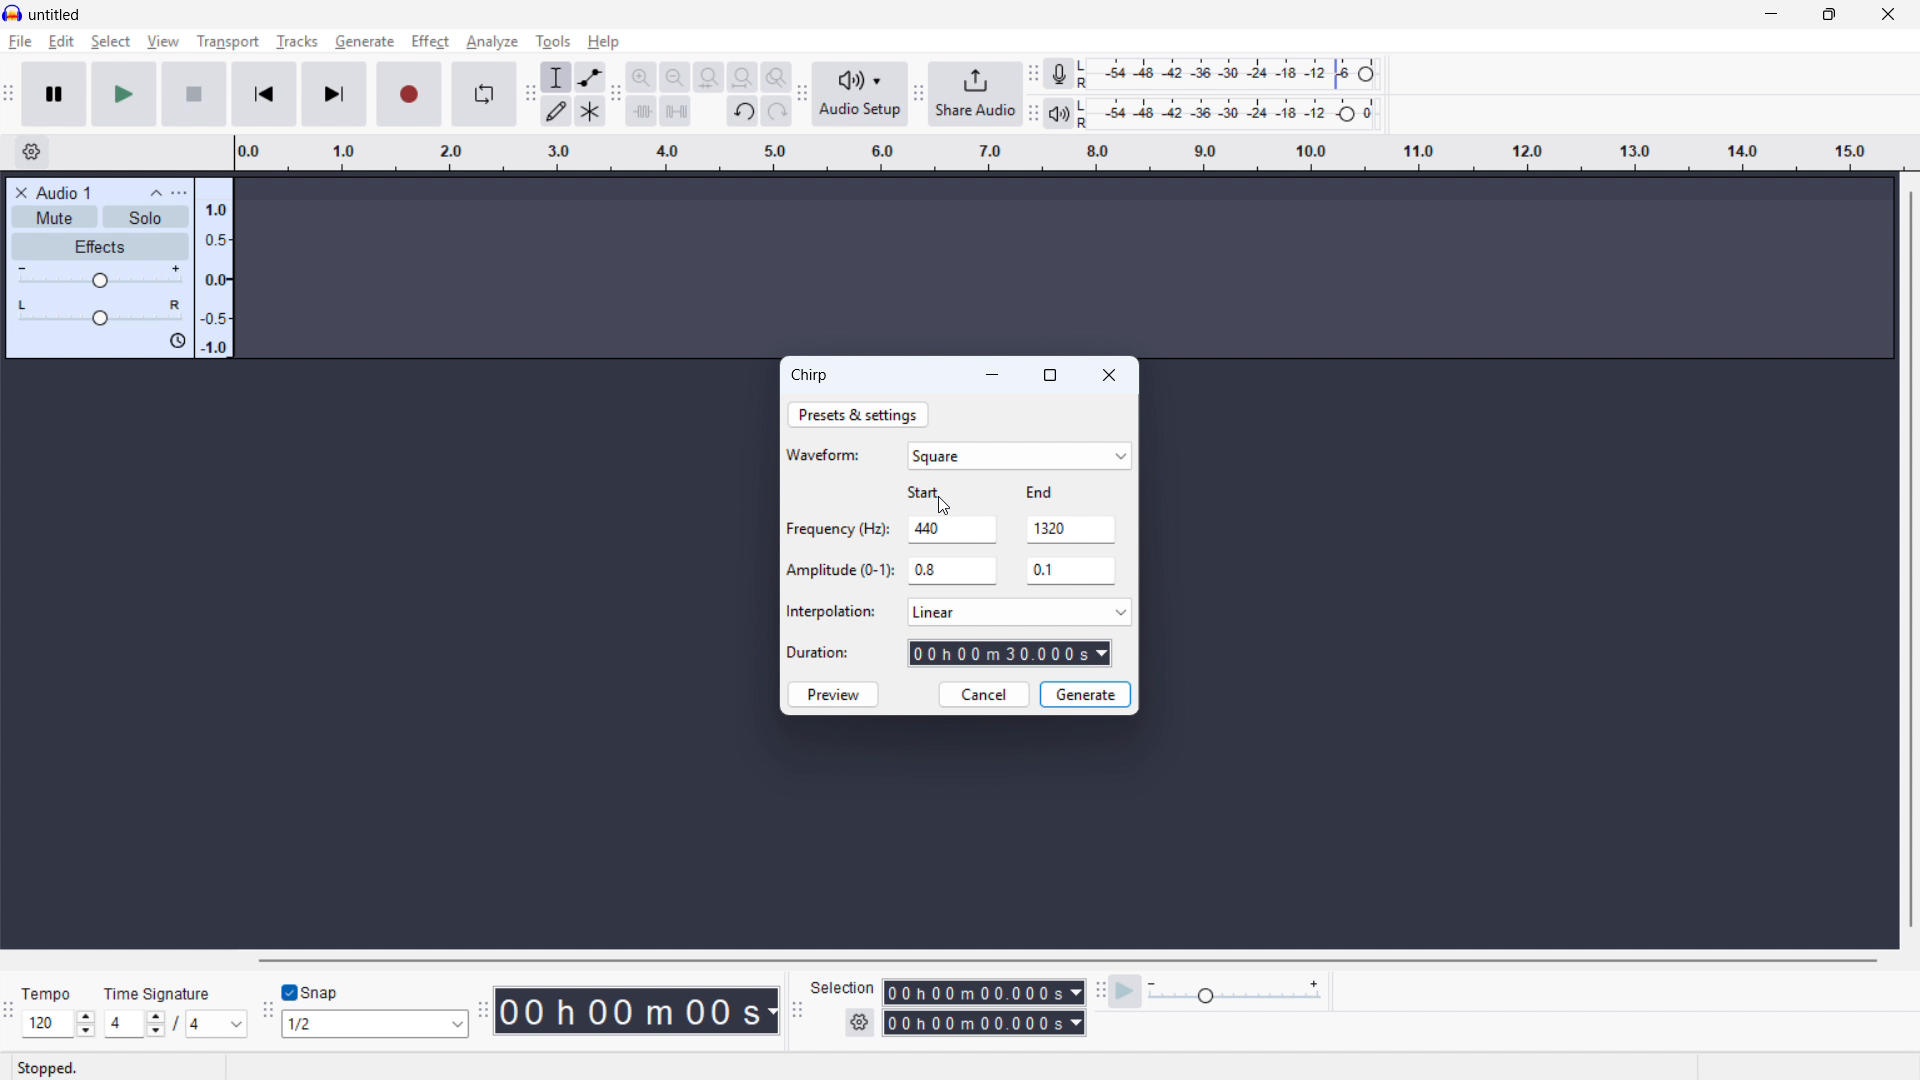 This screenshot has height=1080, width=1920. What do you see at coordinates (178, 192) in the screenshot?
I see `Track control panel menu ` at bounding box center [178, 192].